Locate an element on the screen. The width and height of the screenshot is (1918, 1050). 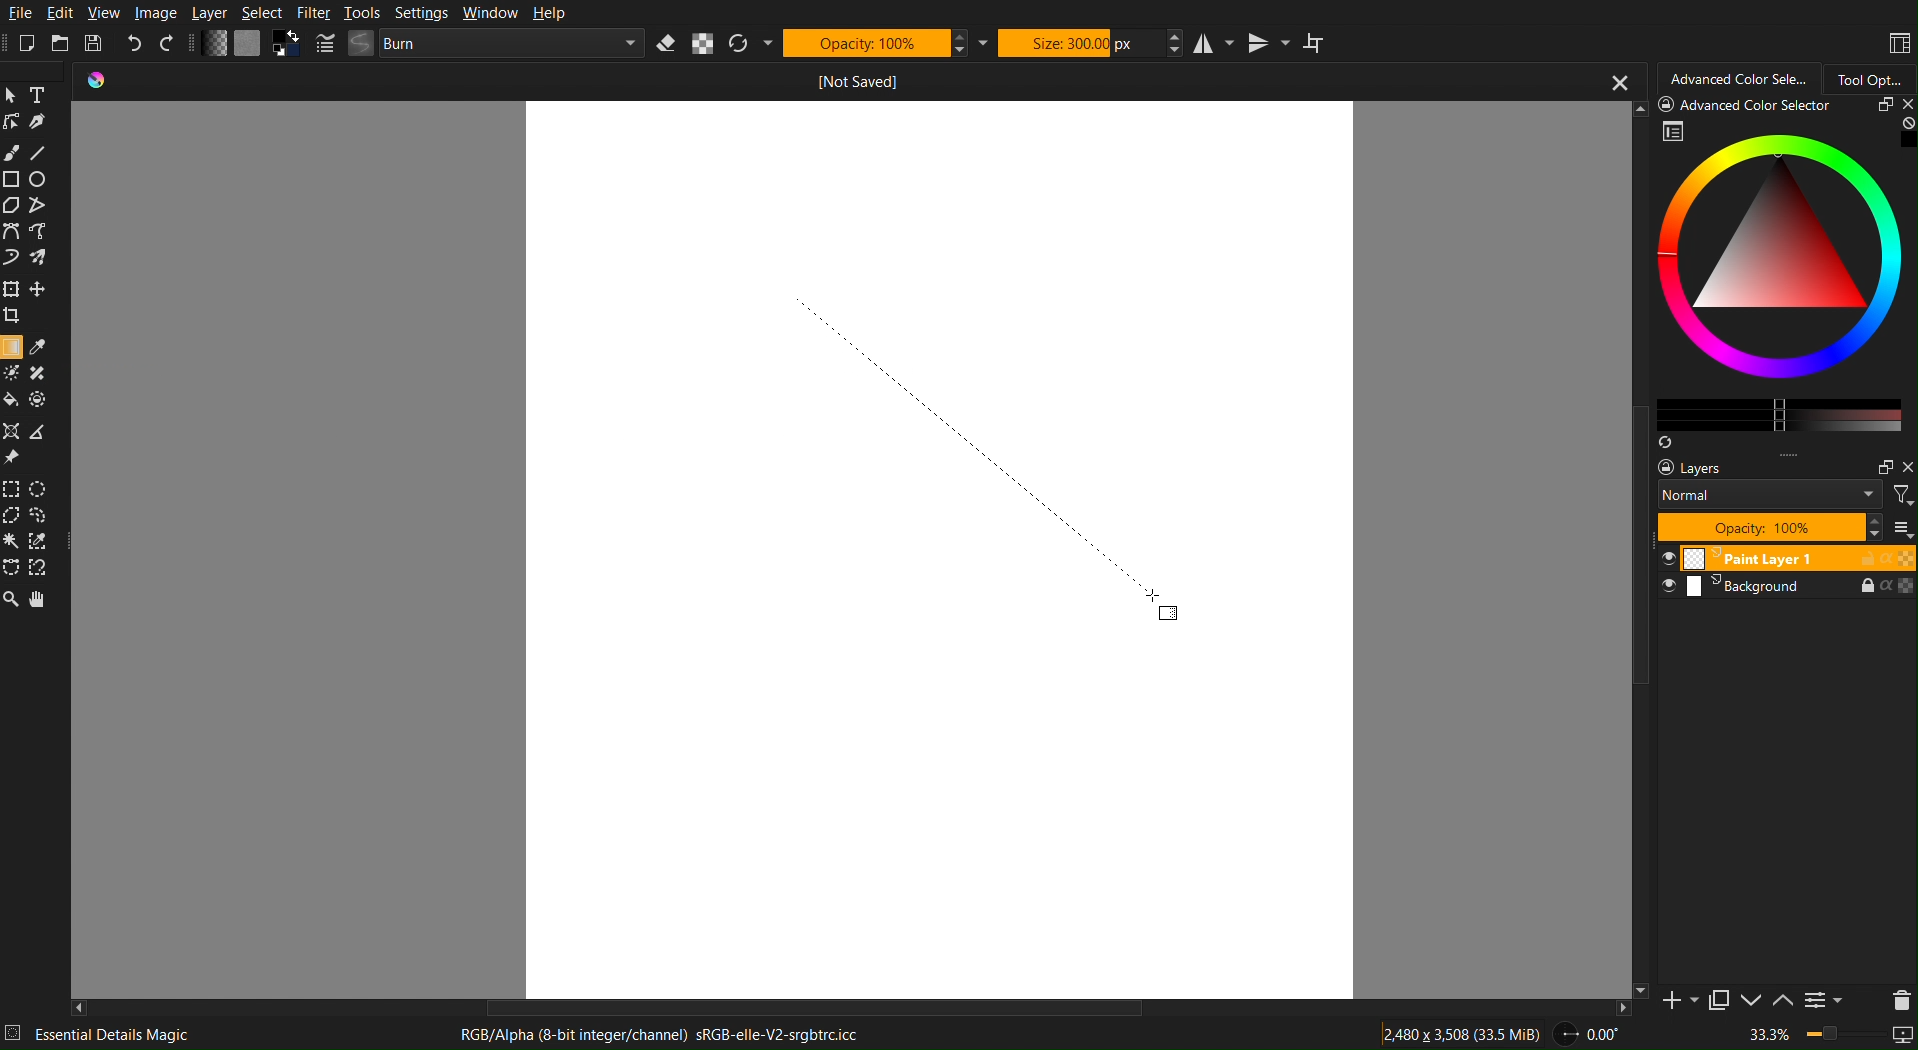
Move is located at coordinates (44, 600).